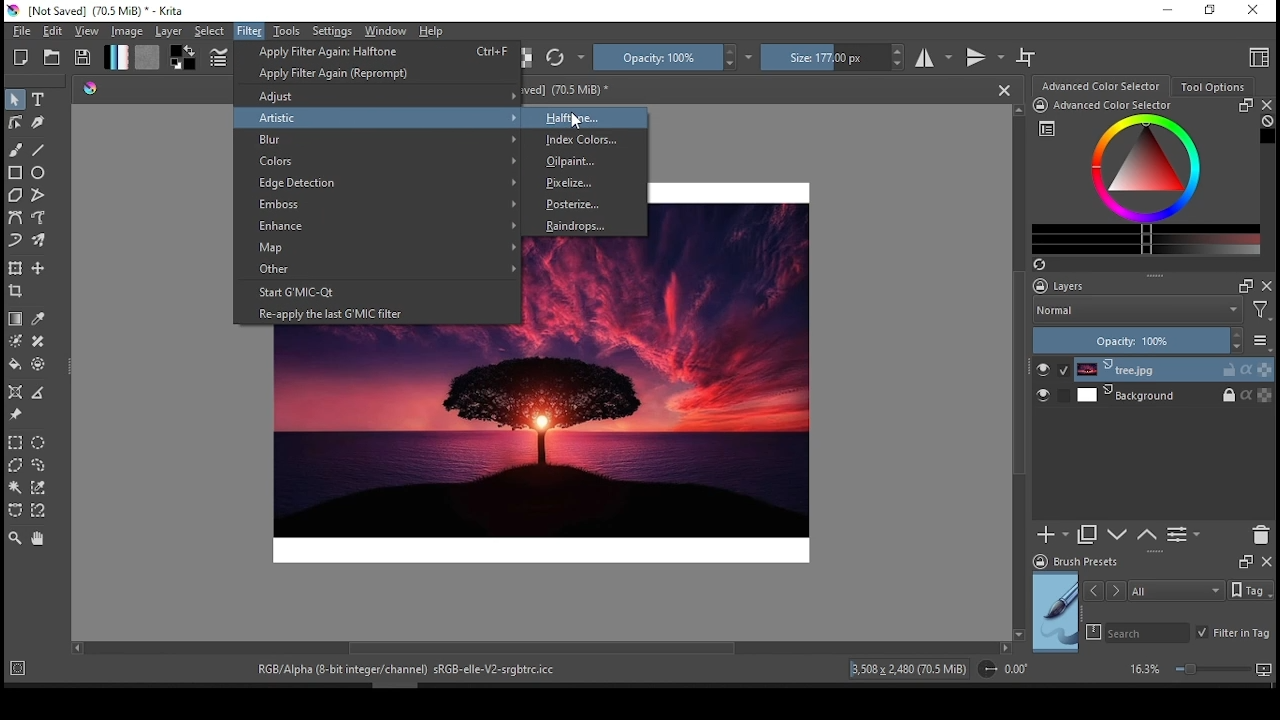 The image size is (1280, 720). What do you see at coordinates (1251, 12) in the screenshot?
I see `close window` at bounding box center [1251, 12].